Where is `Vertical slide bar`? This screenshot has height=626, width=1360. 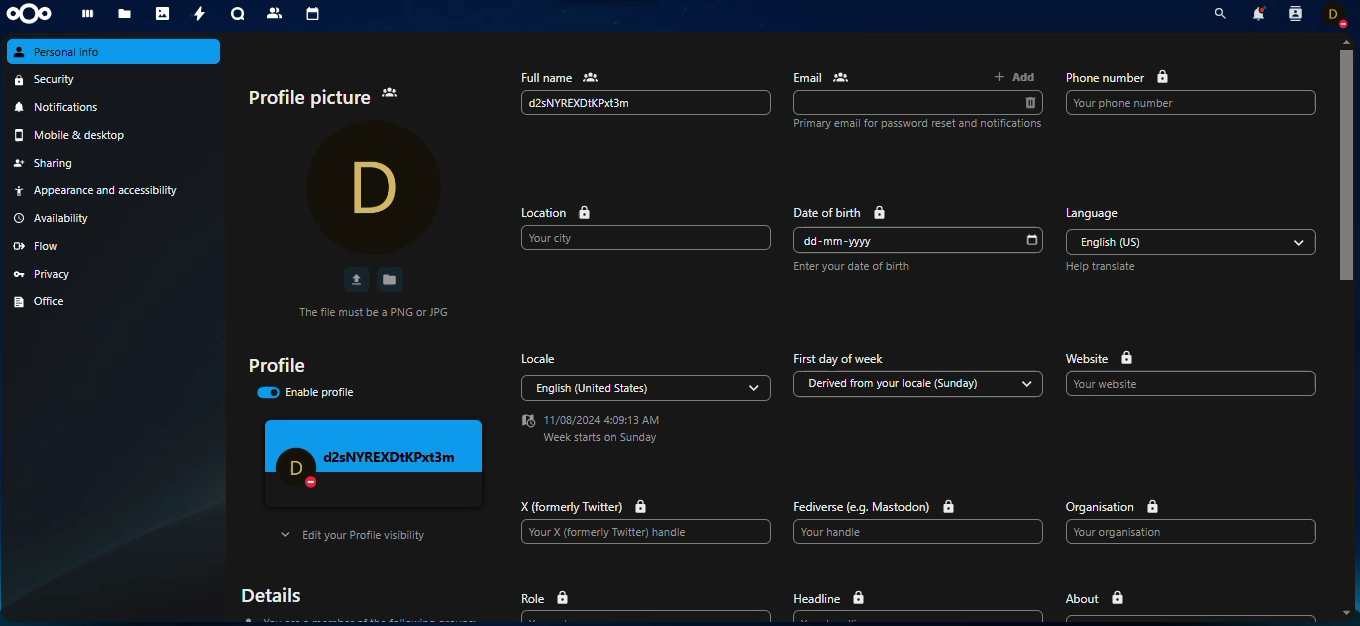
Vertical slide bar is located at coordinates (1347, 160).